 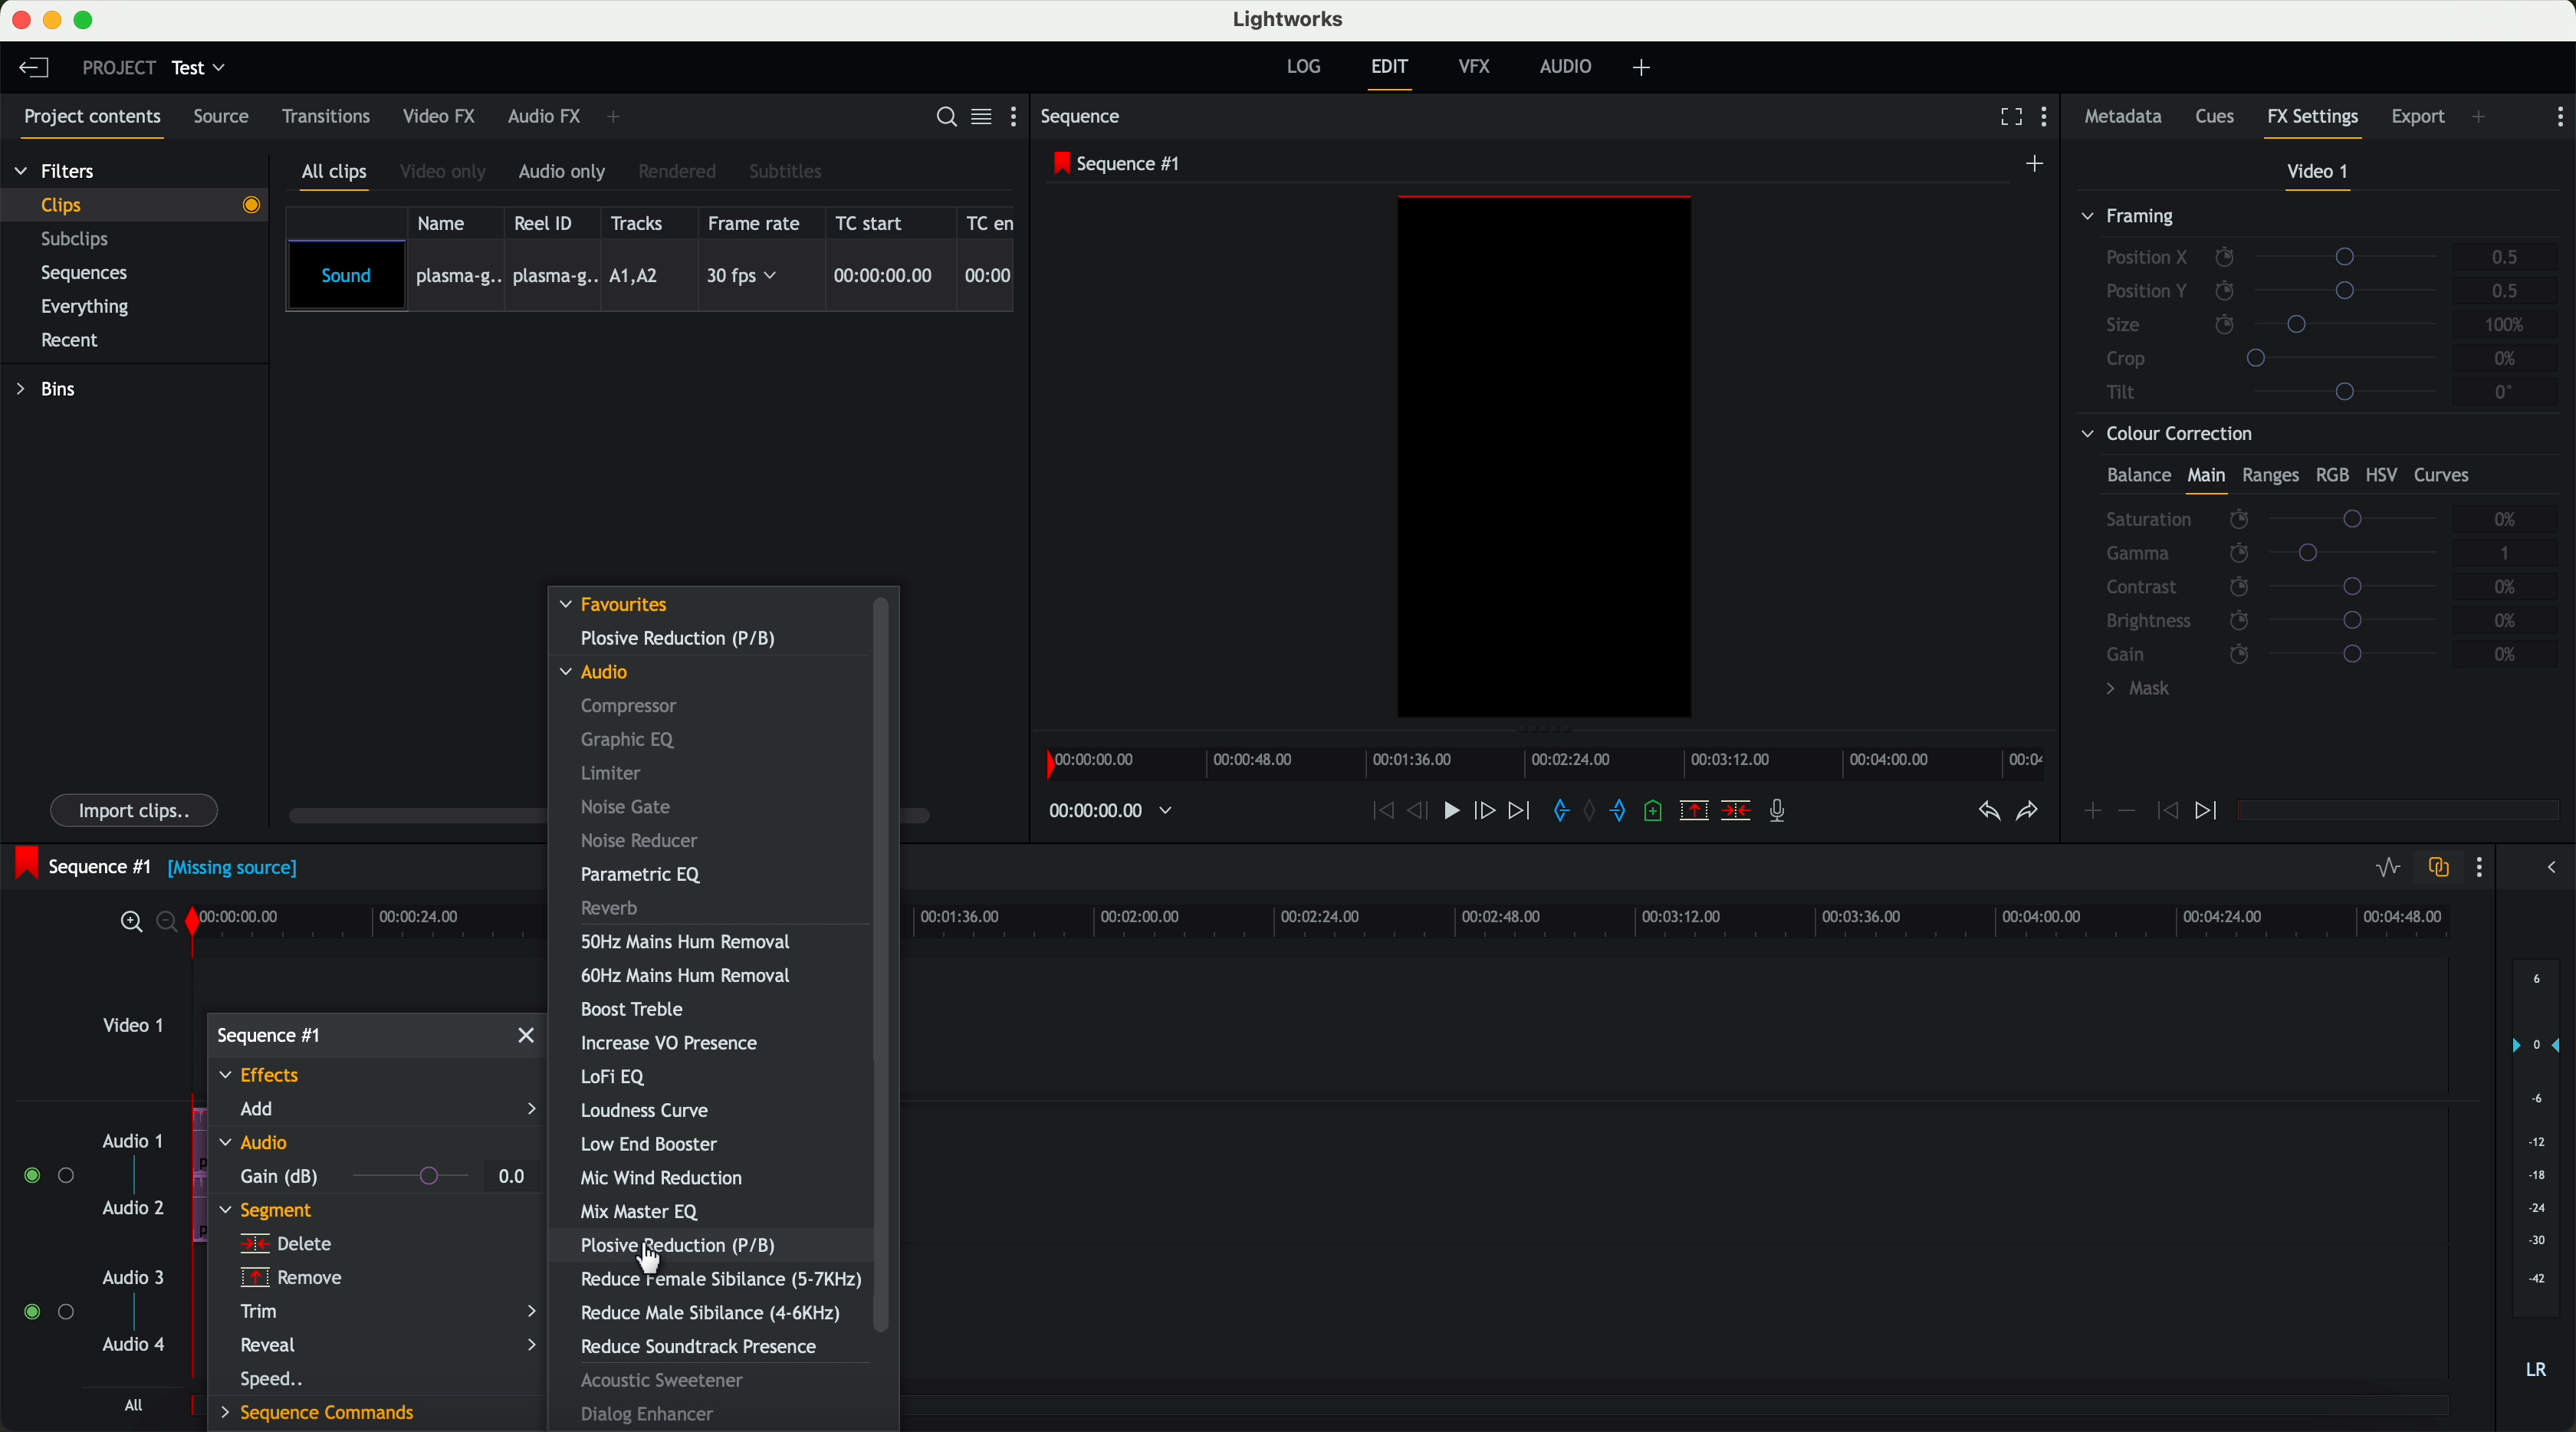 What do you see at coordinates (1018, 120) in the screenshot?
I see `show settings menu` at bounding box center [1018, 120].